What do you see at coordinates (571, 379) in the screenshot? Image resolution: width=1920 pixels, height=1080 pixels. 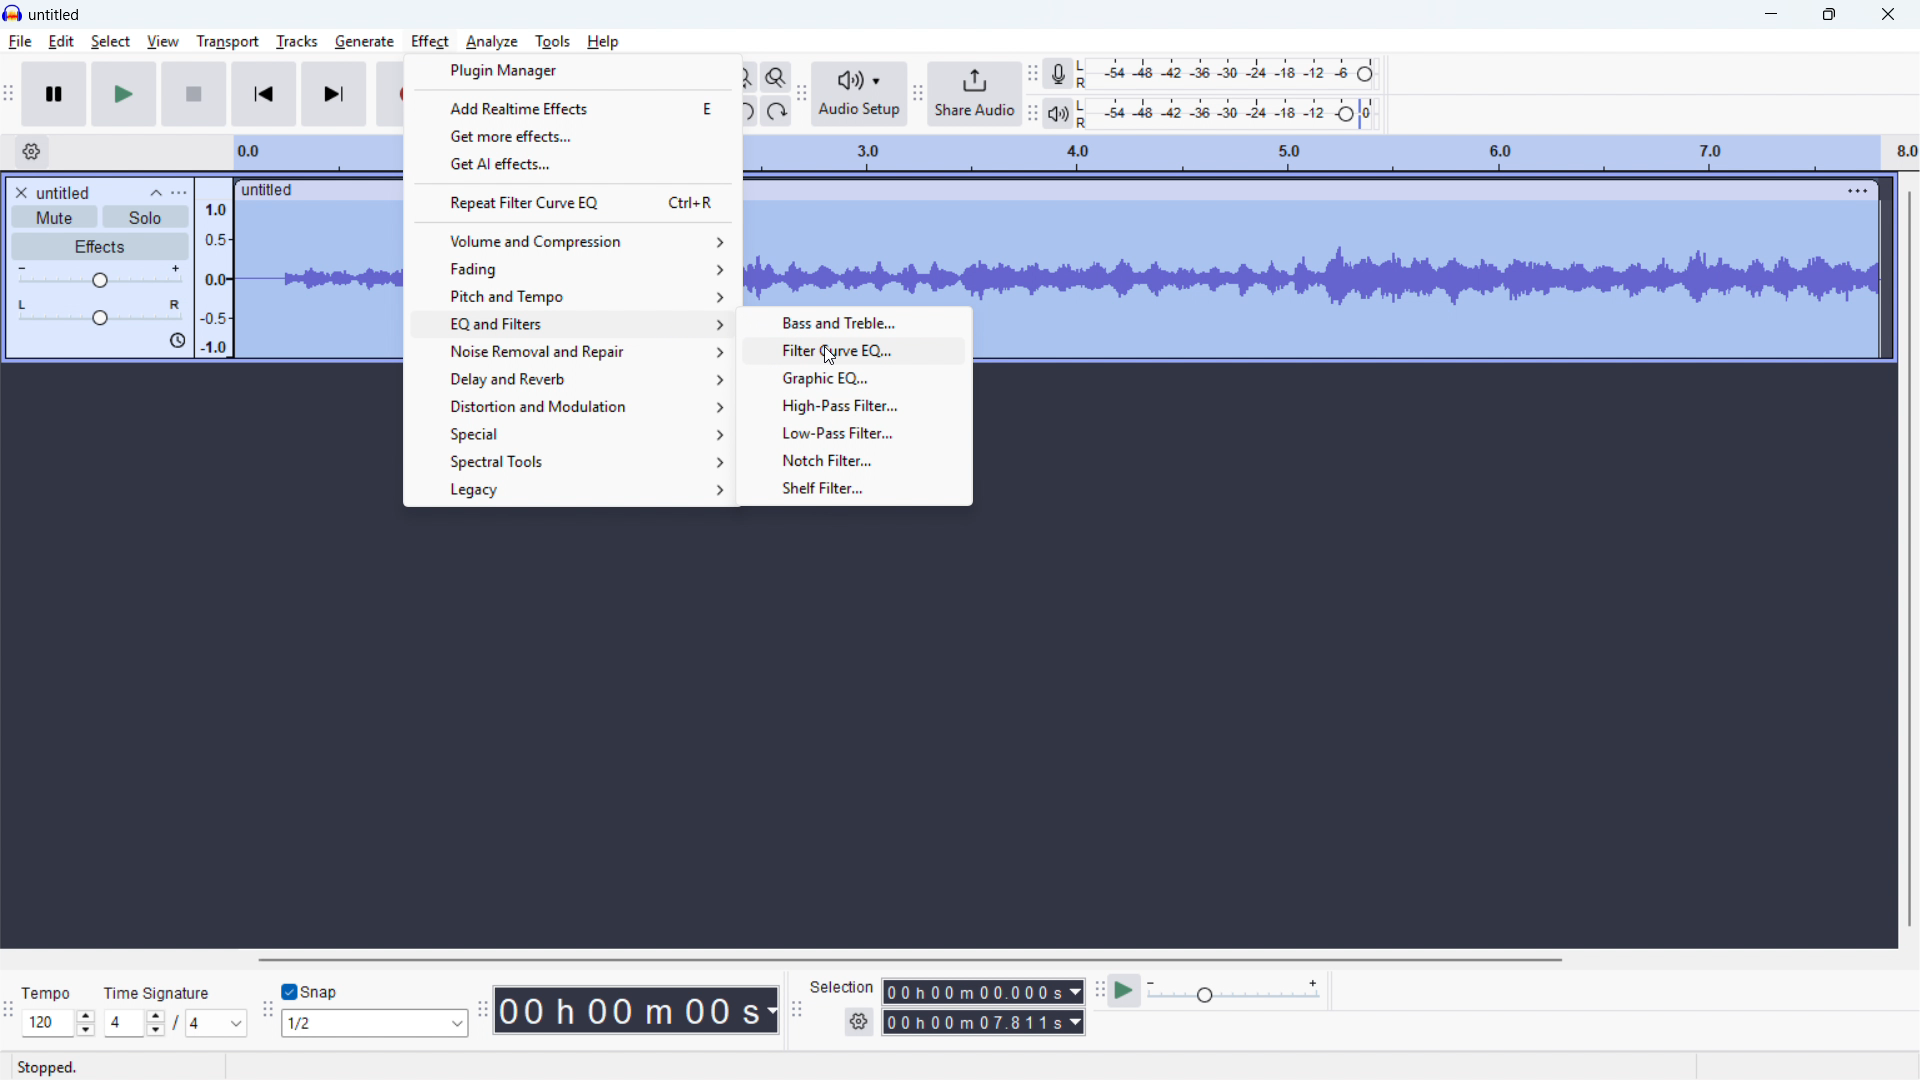 I see `Delay and reverb` at bounding box center [571, 379].